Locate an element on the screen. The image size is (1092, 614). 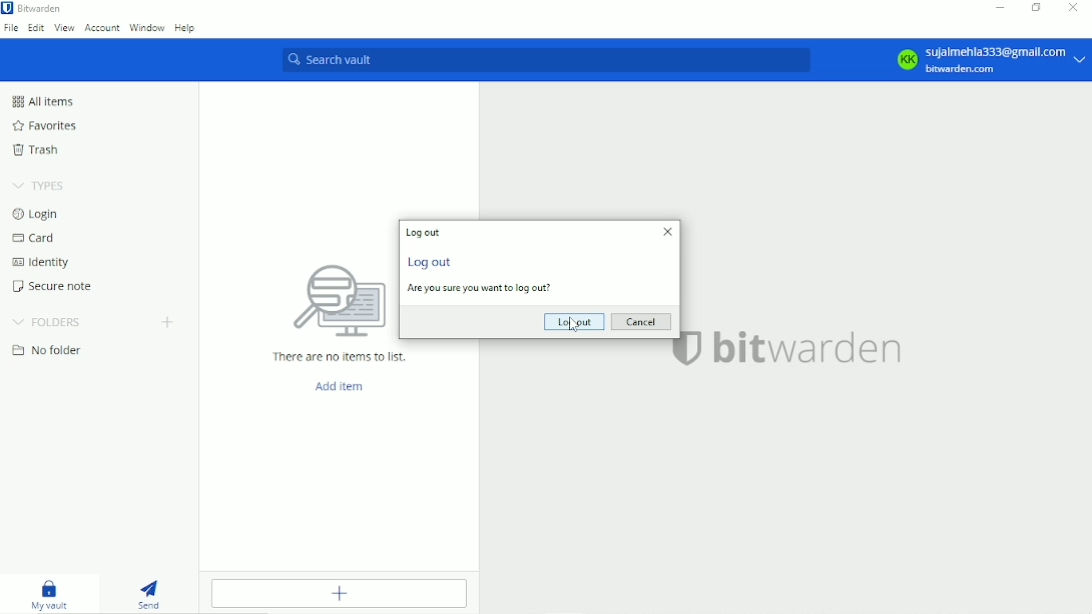
Favorites is located at coordinates (44, 126).